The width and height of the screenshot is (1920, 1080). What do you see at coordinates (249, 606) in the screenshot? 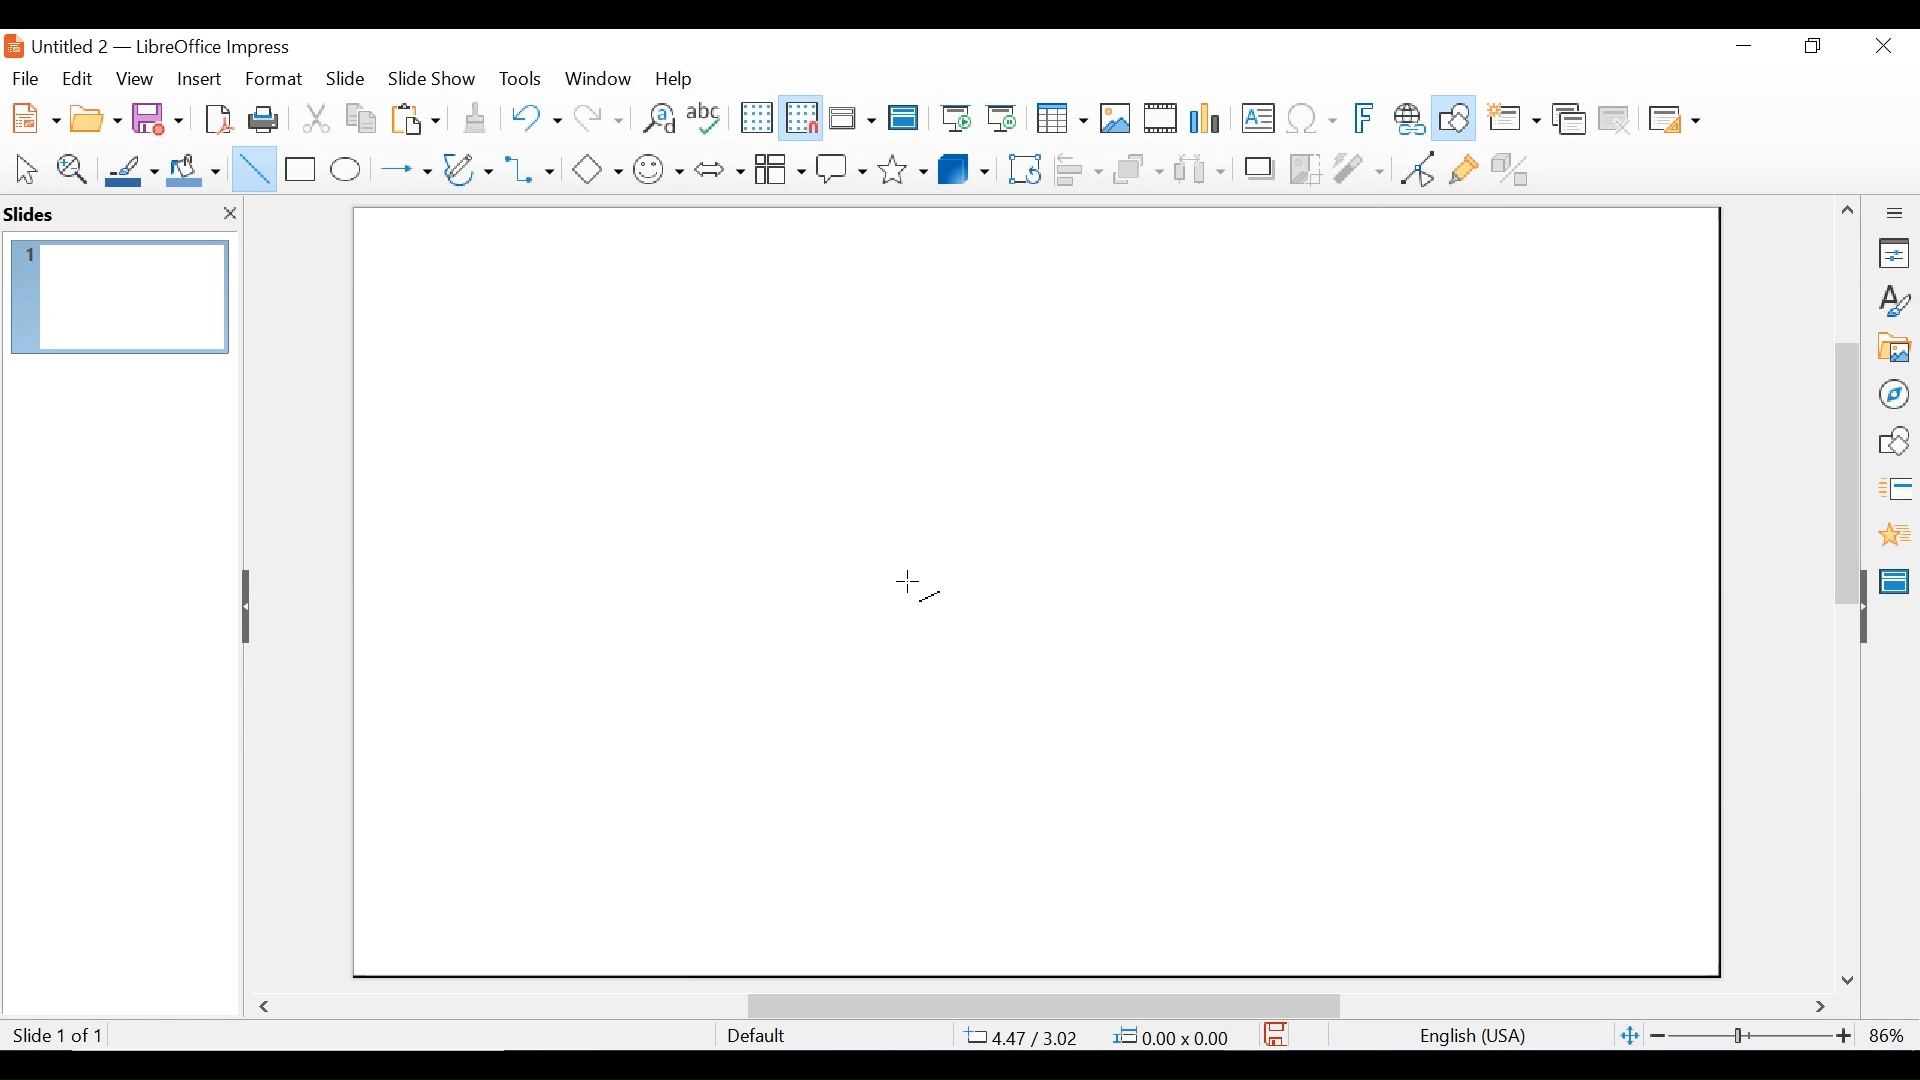
I see `Hide` at bounding box center [249, 606].